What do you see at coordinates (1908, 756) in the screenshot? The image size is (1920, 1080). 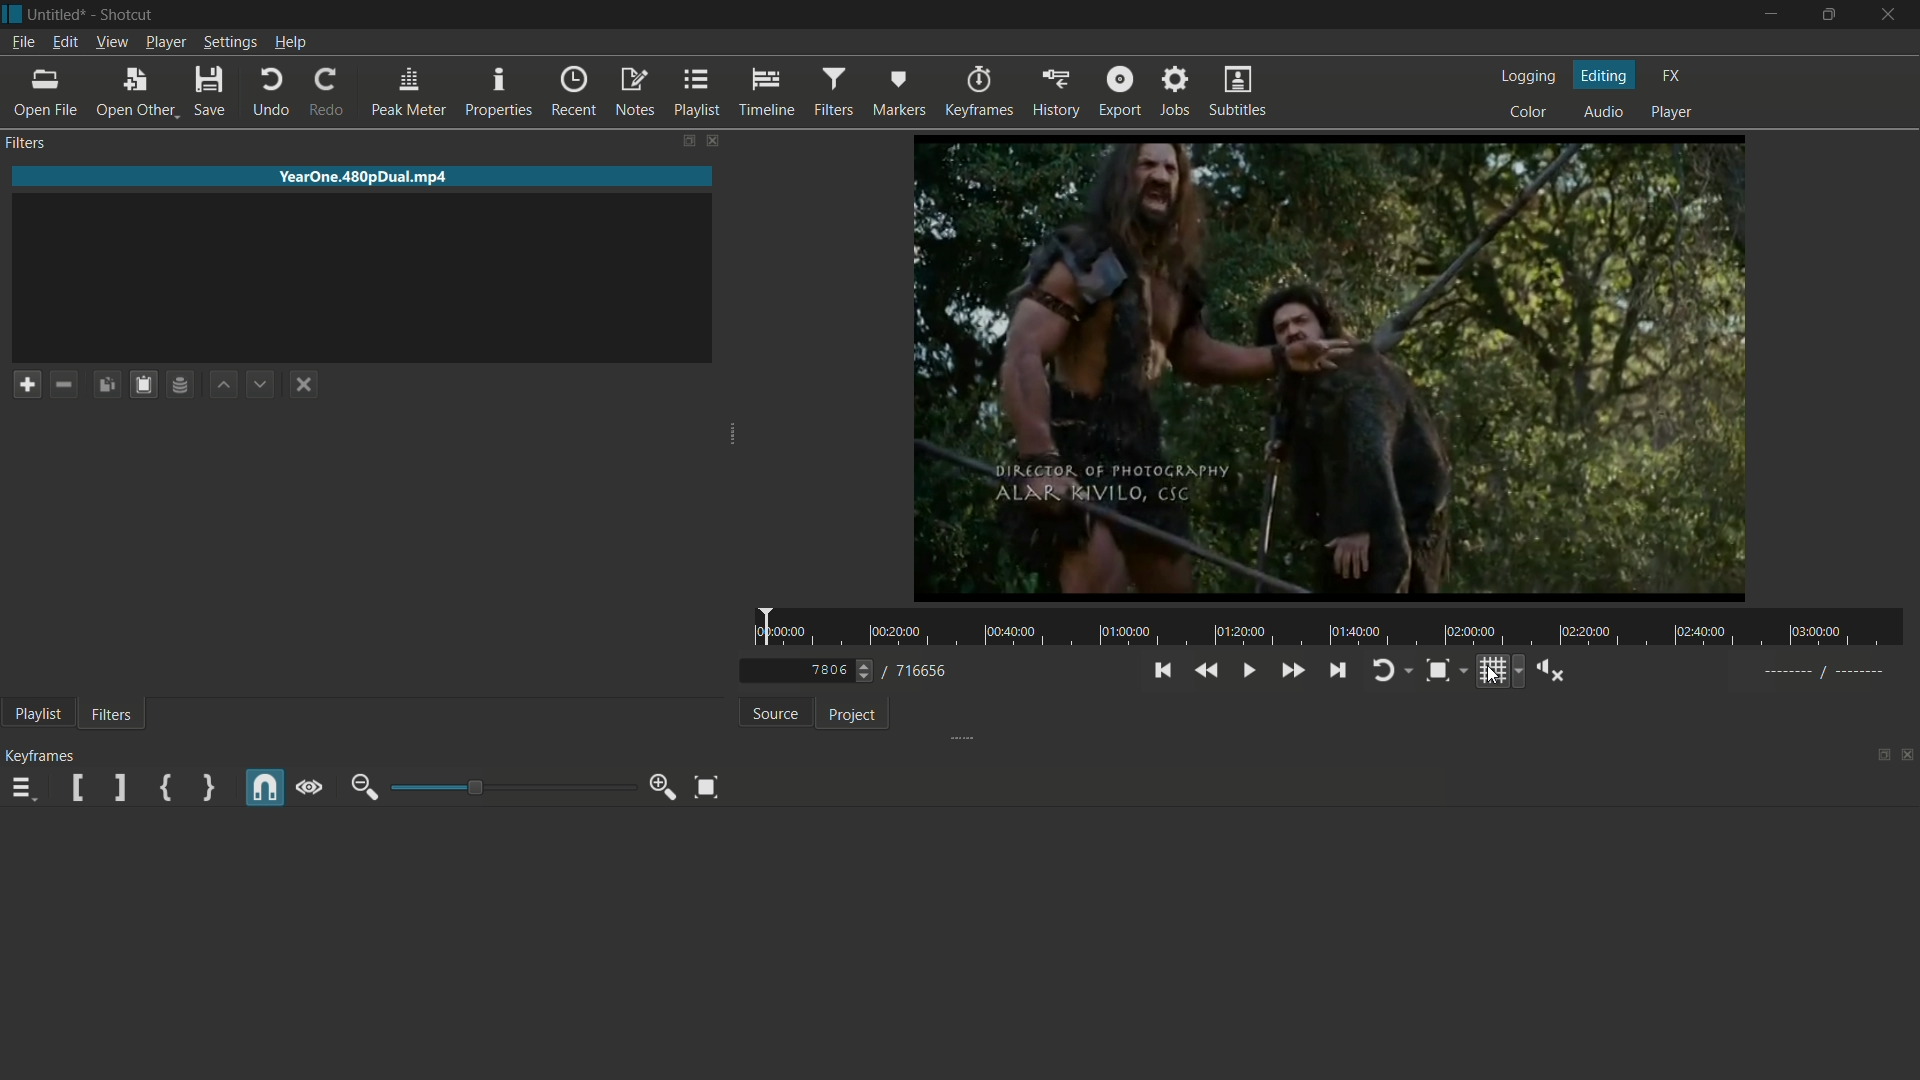 I see `close timeline` at bounding box center [1908, 756].